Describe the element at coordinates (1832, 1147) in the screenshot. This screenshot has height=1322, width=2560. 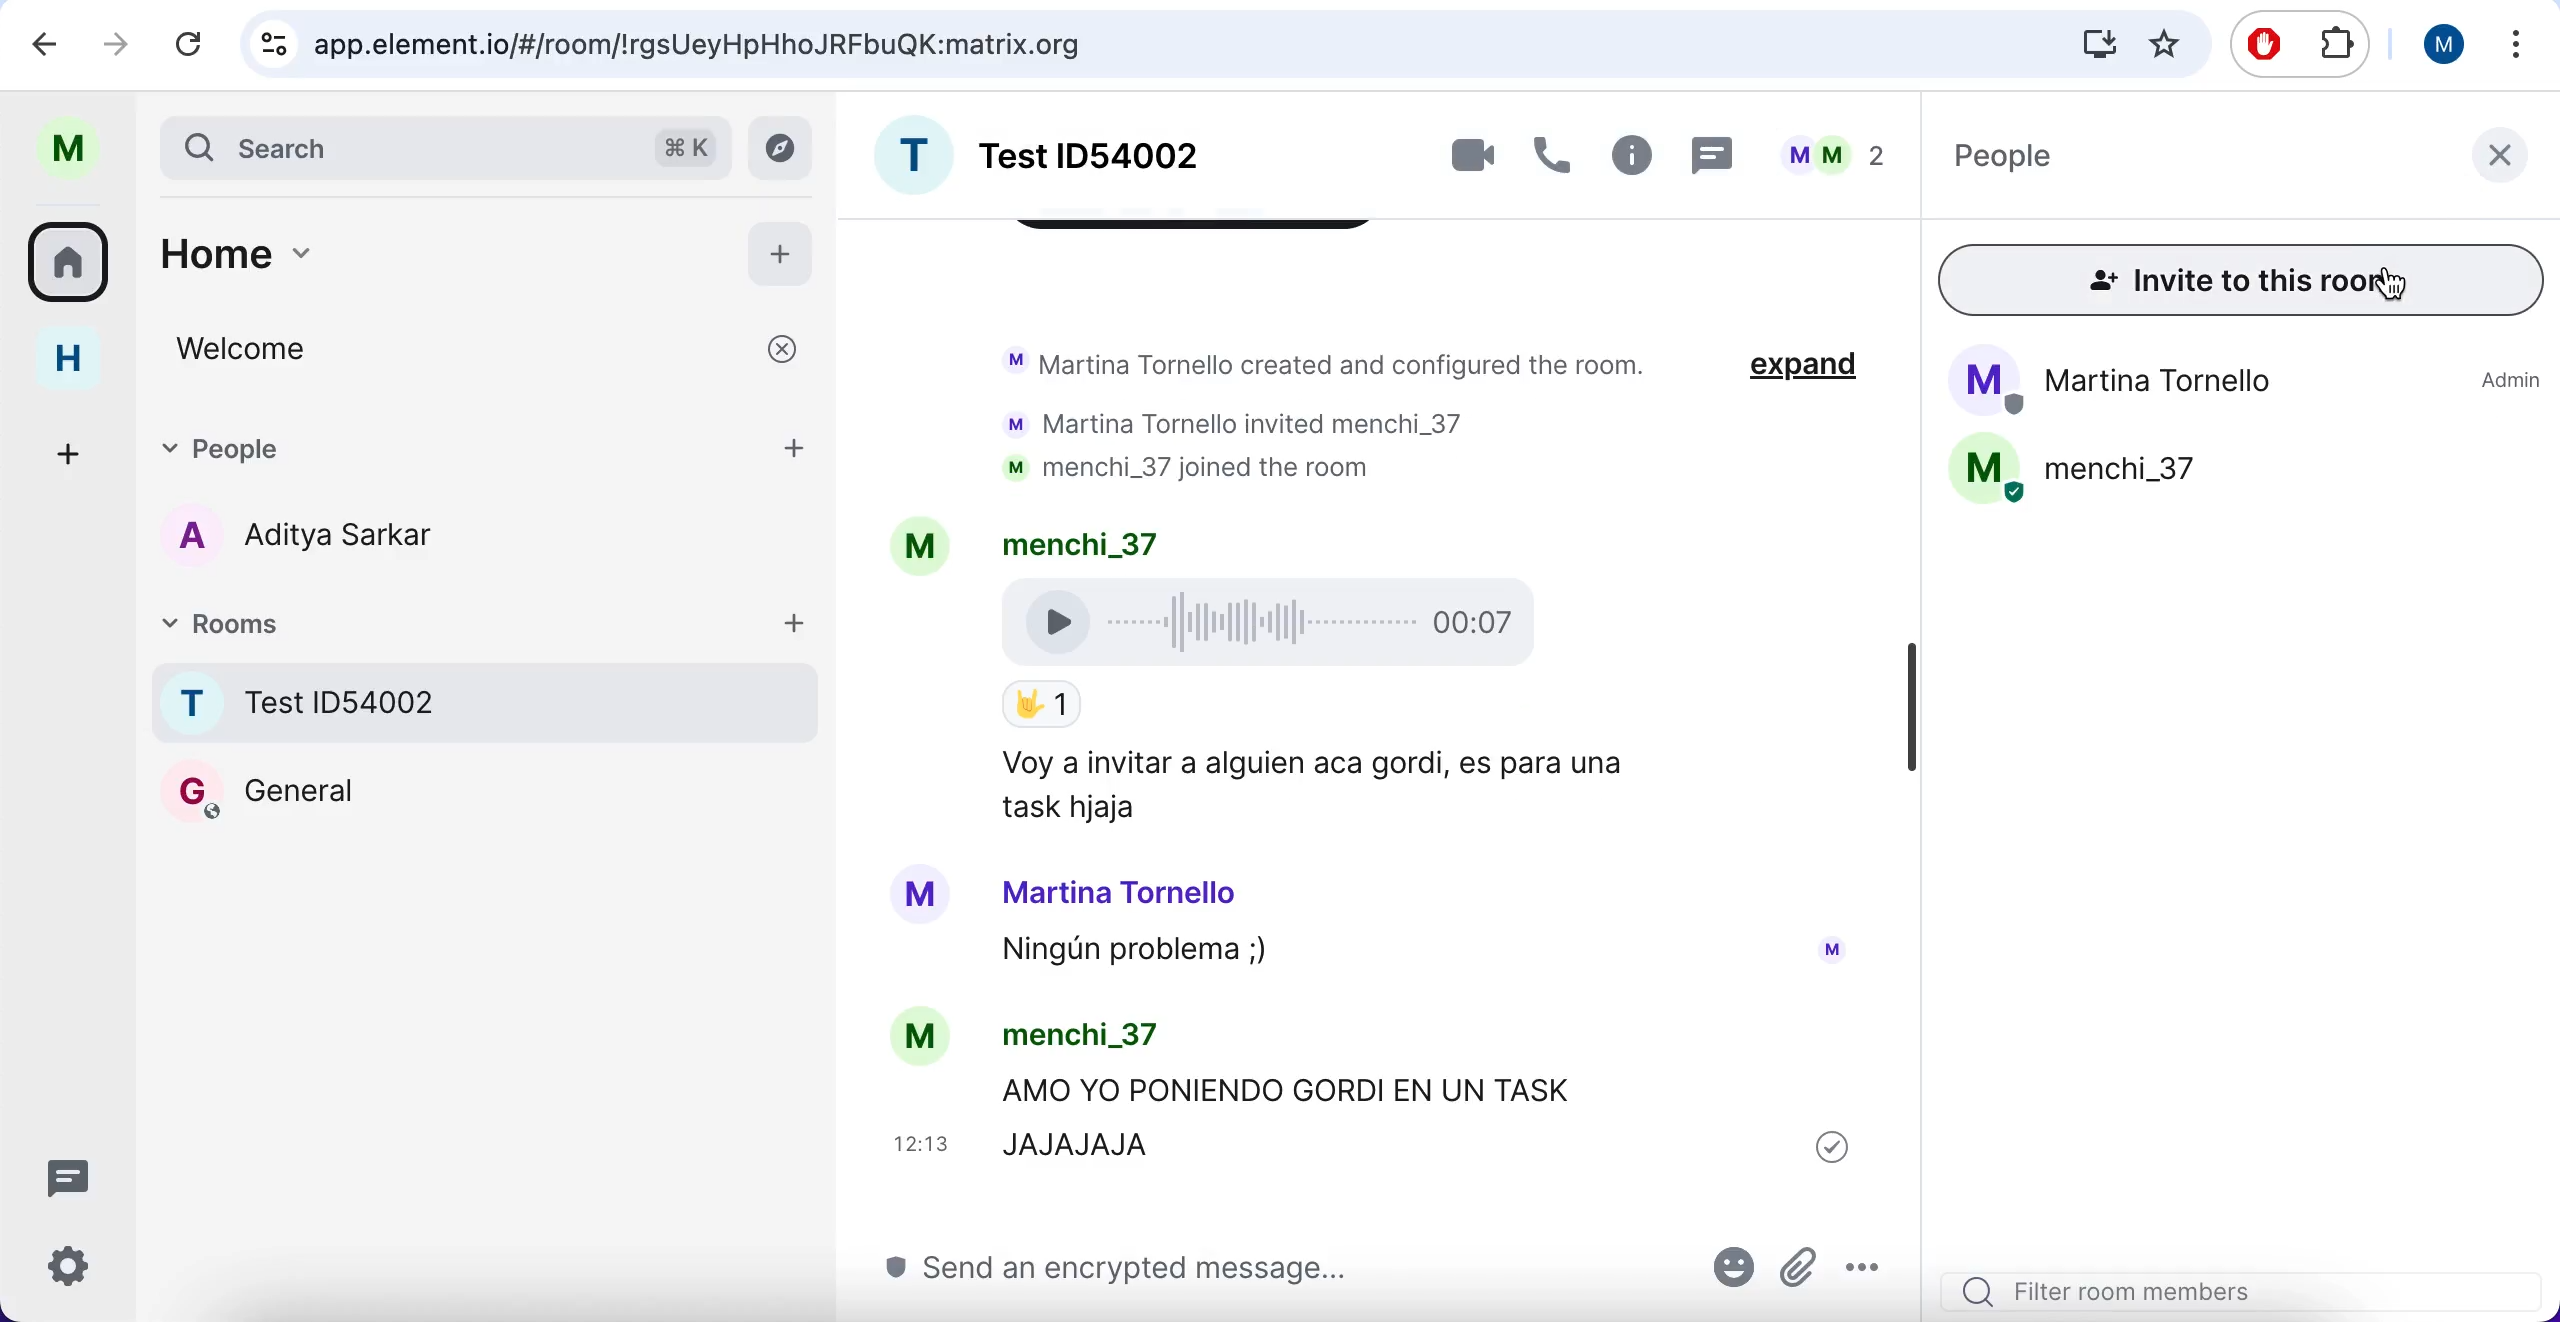
I see `sent` at that location.